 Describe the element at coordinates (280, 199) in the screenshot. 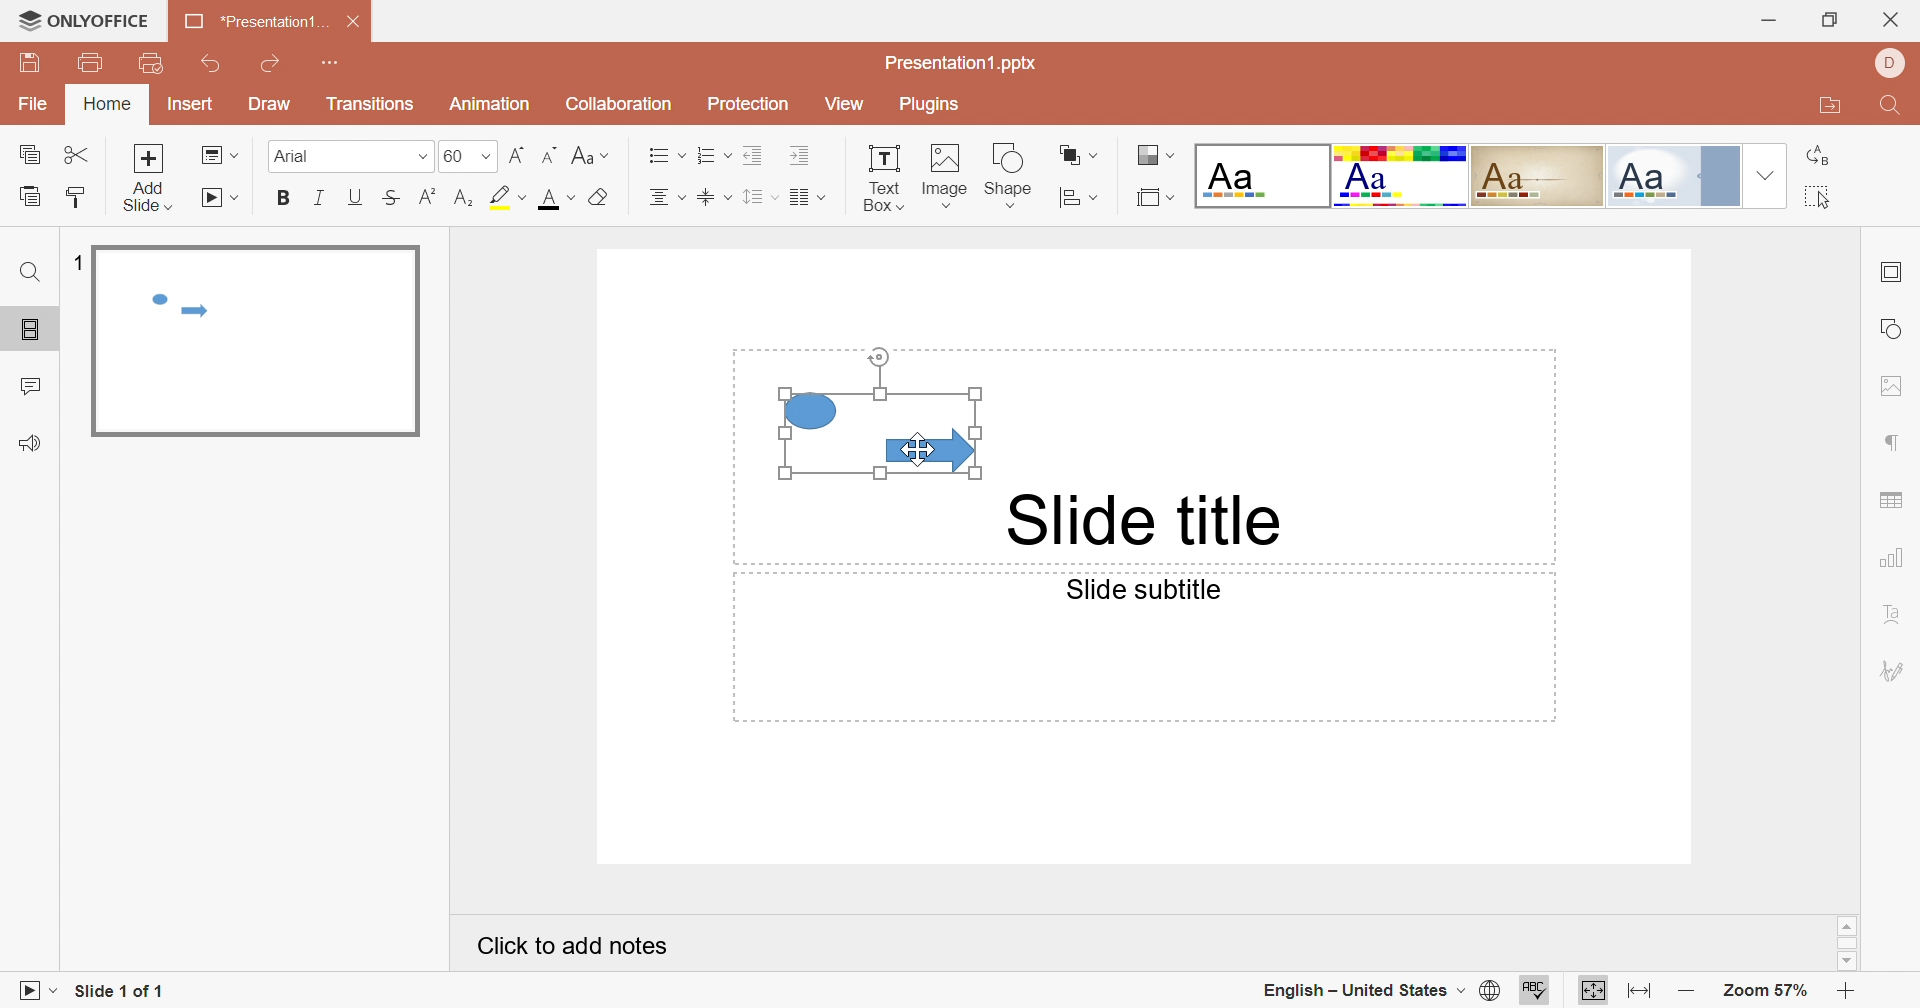

I see `Bold` at that location.